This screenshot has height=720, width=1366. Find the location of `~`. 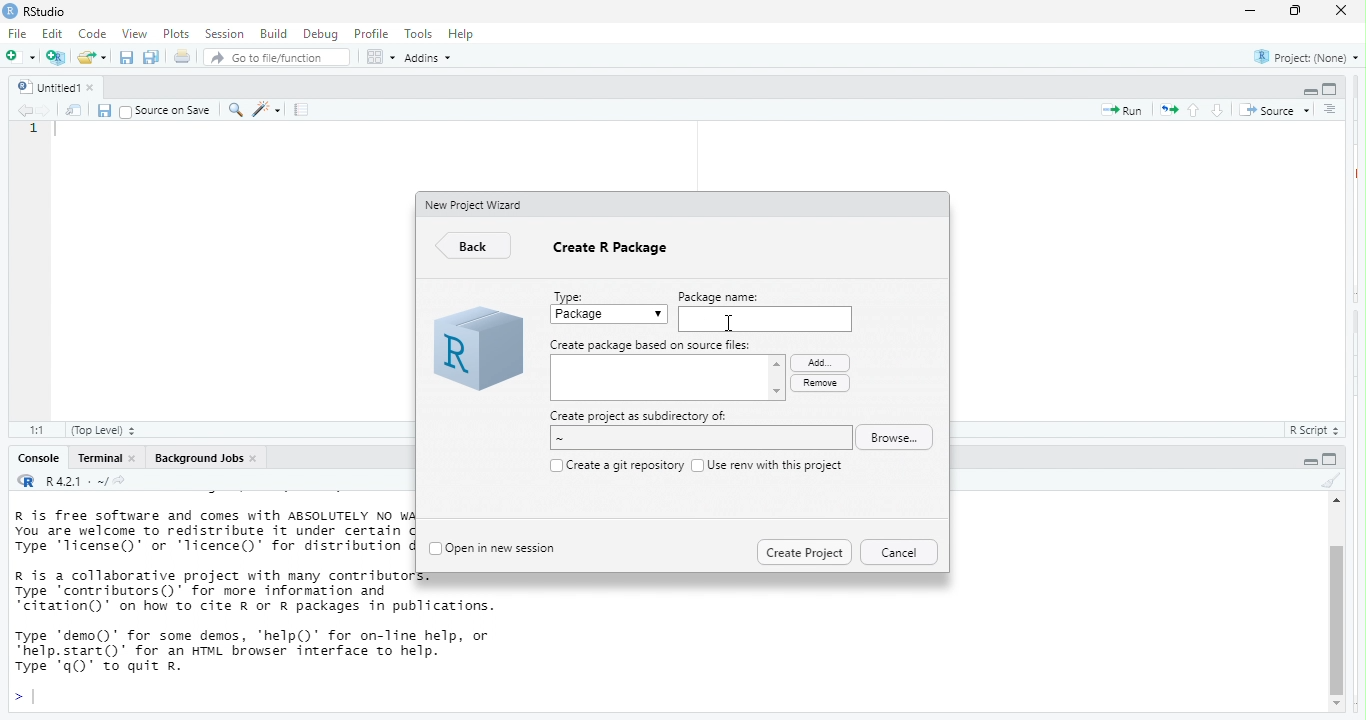

~ is located at coordinates (697, 439).